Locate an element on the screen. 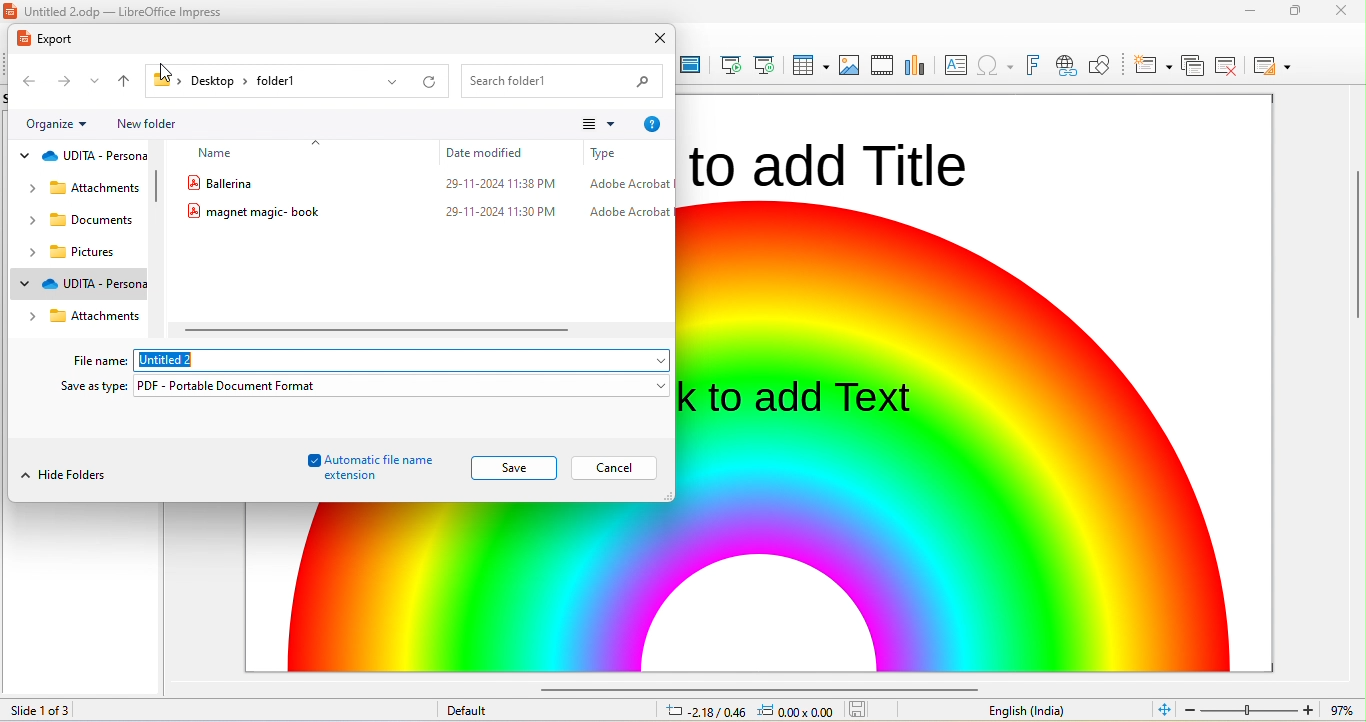  cursor and object position is located at coordinates (749, 711).